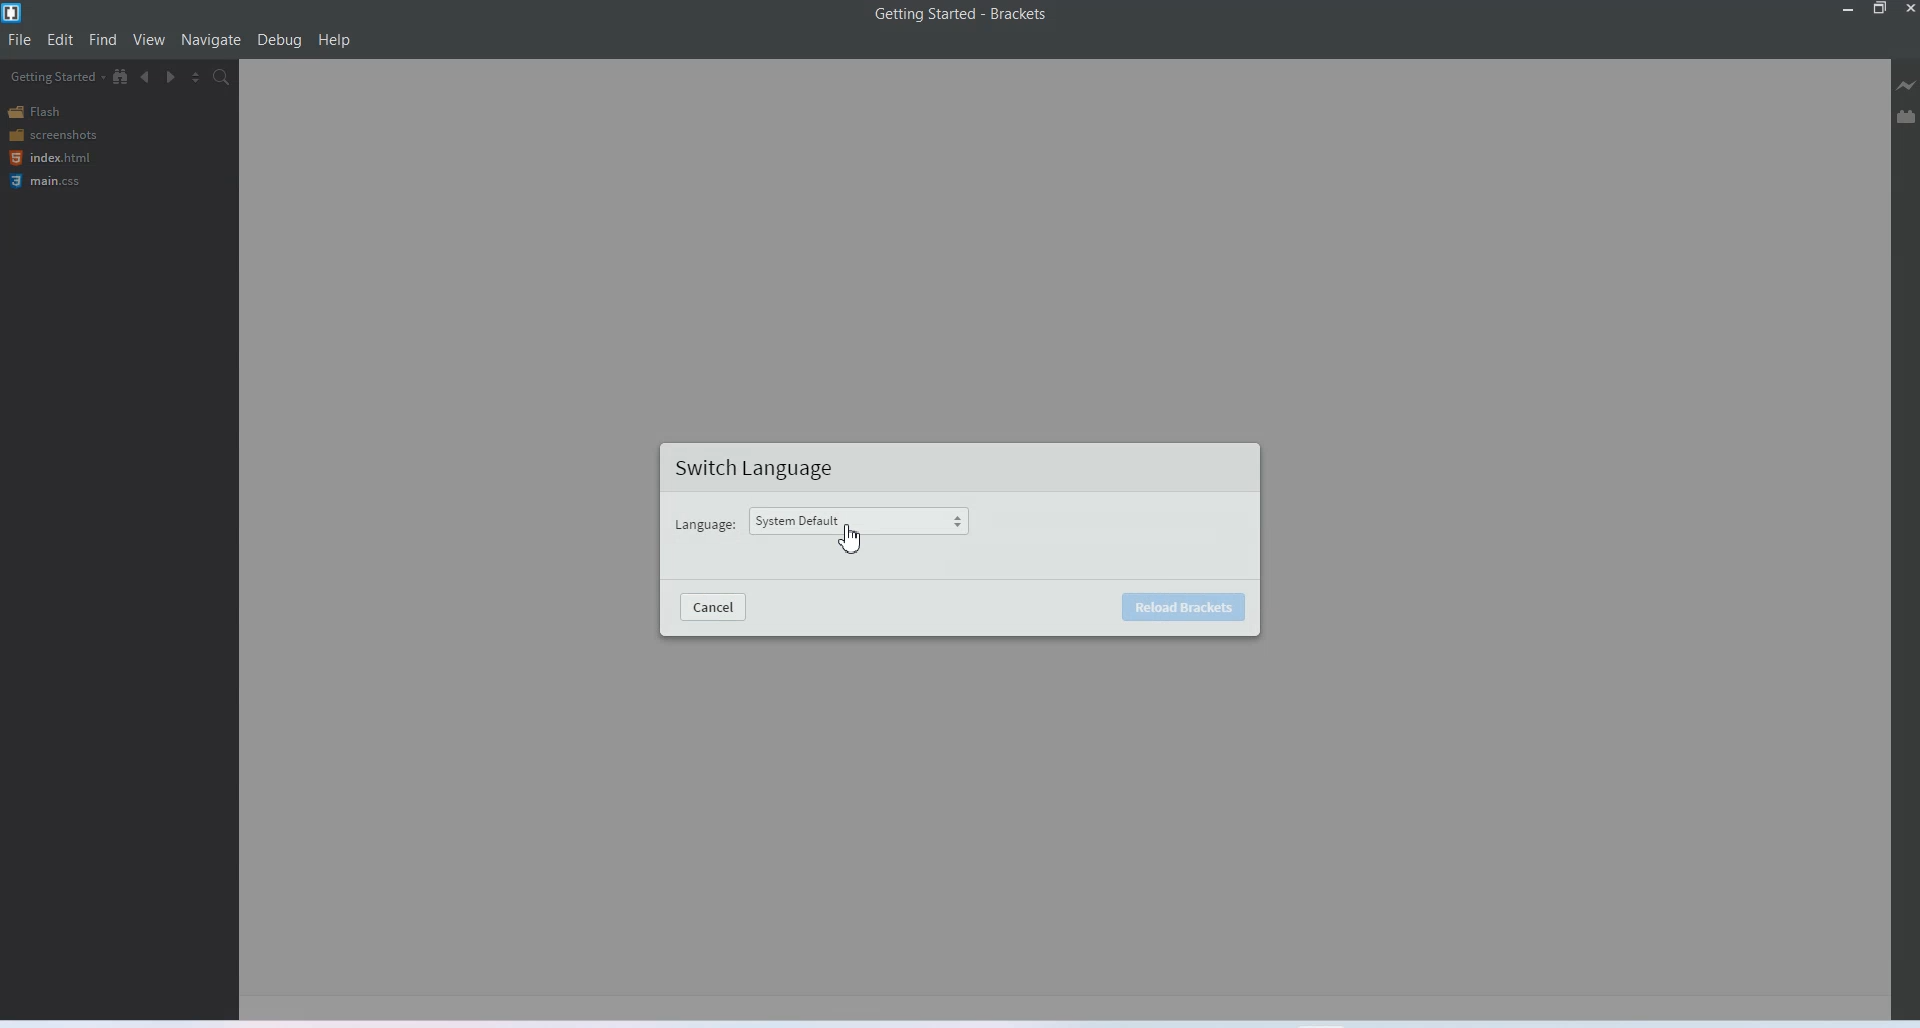  I want to click on Index, so click(48, 158).